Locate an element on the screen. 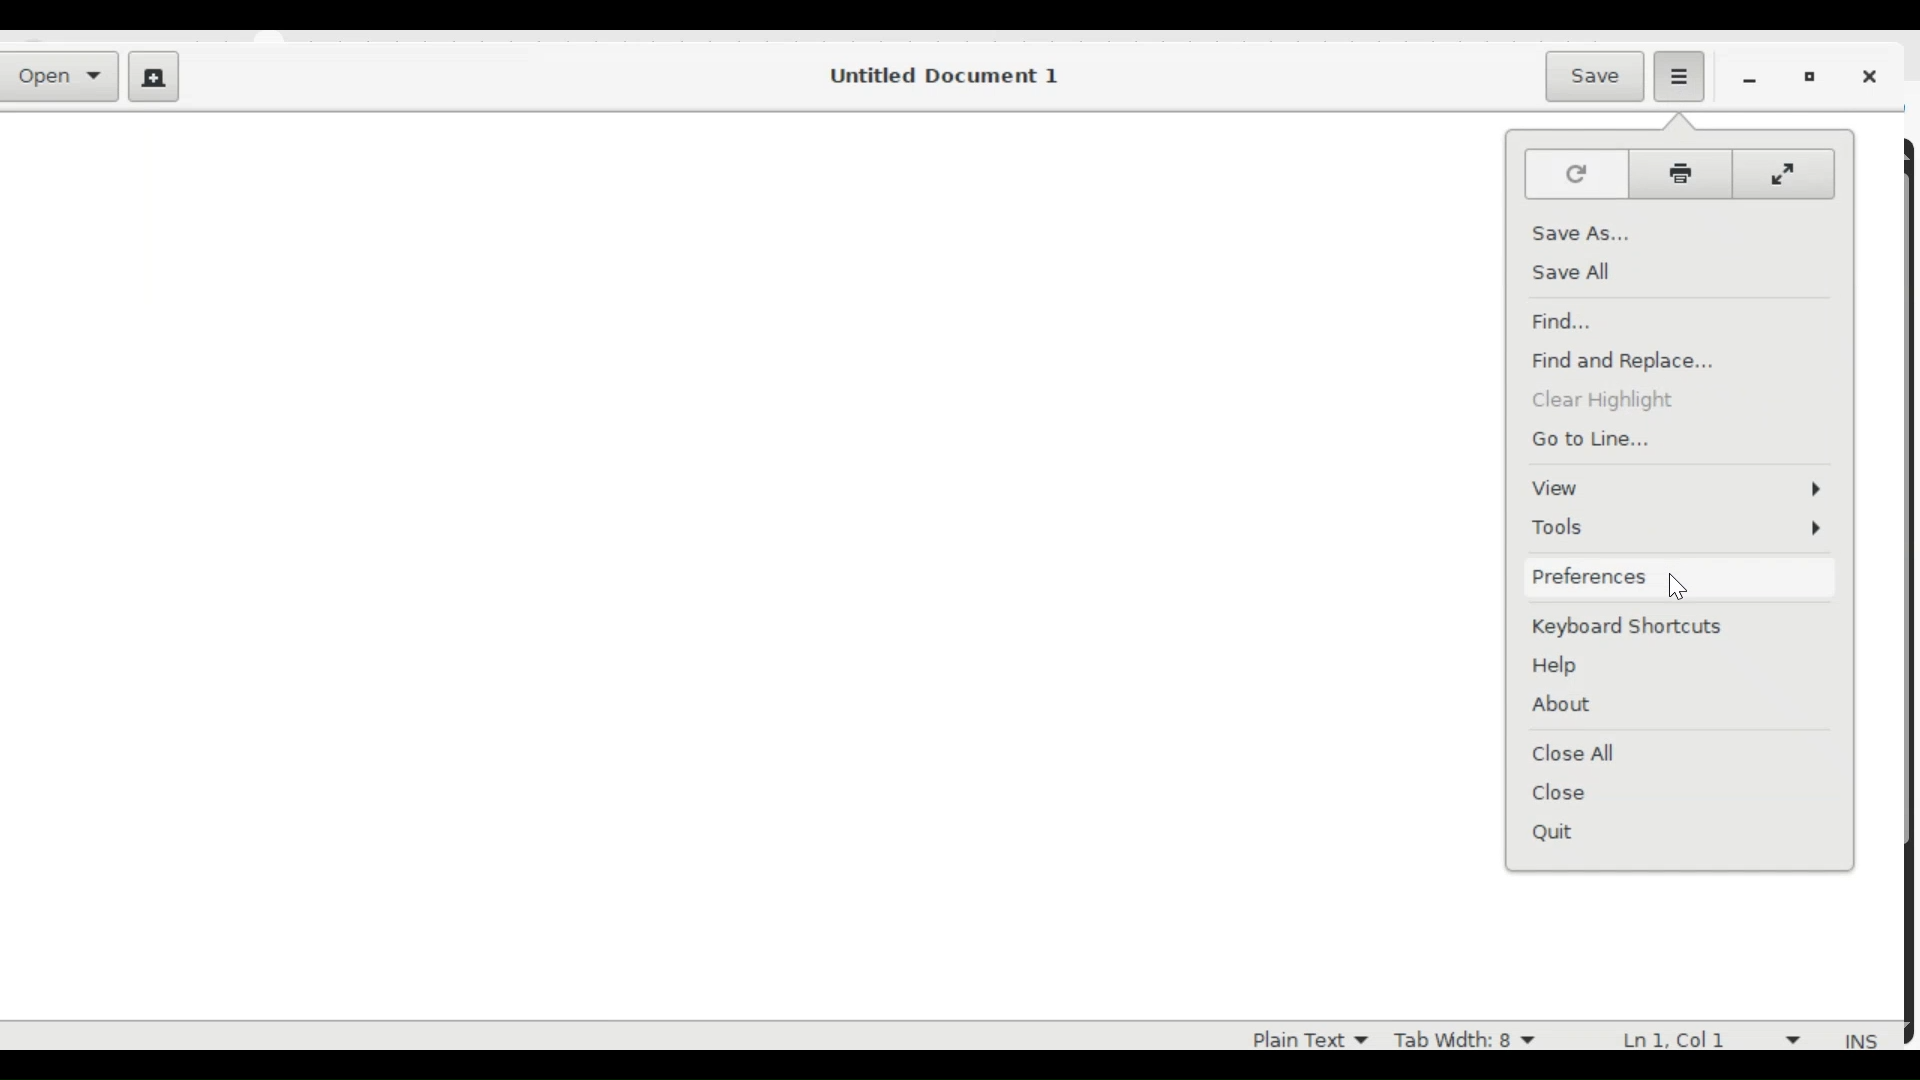 This screenshot has width=1920, height=1080. View is located at coordinates (1679, 488).